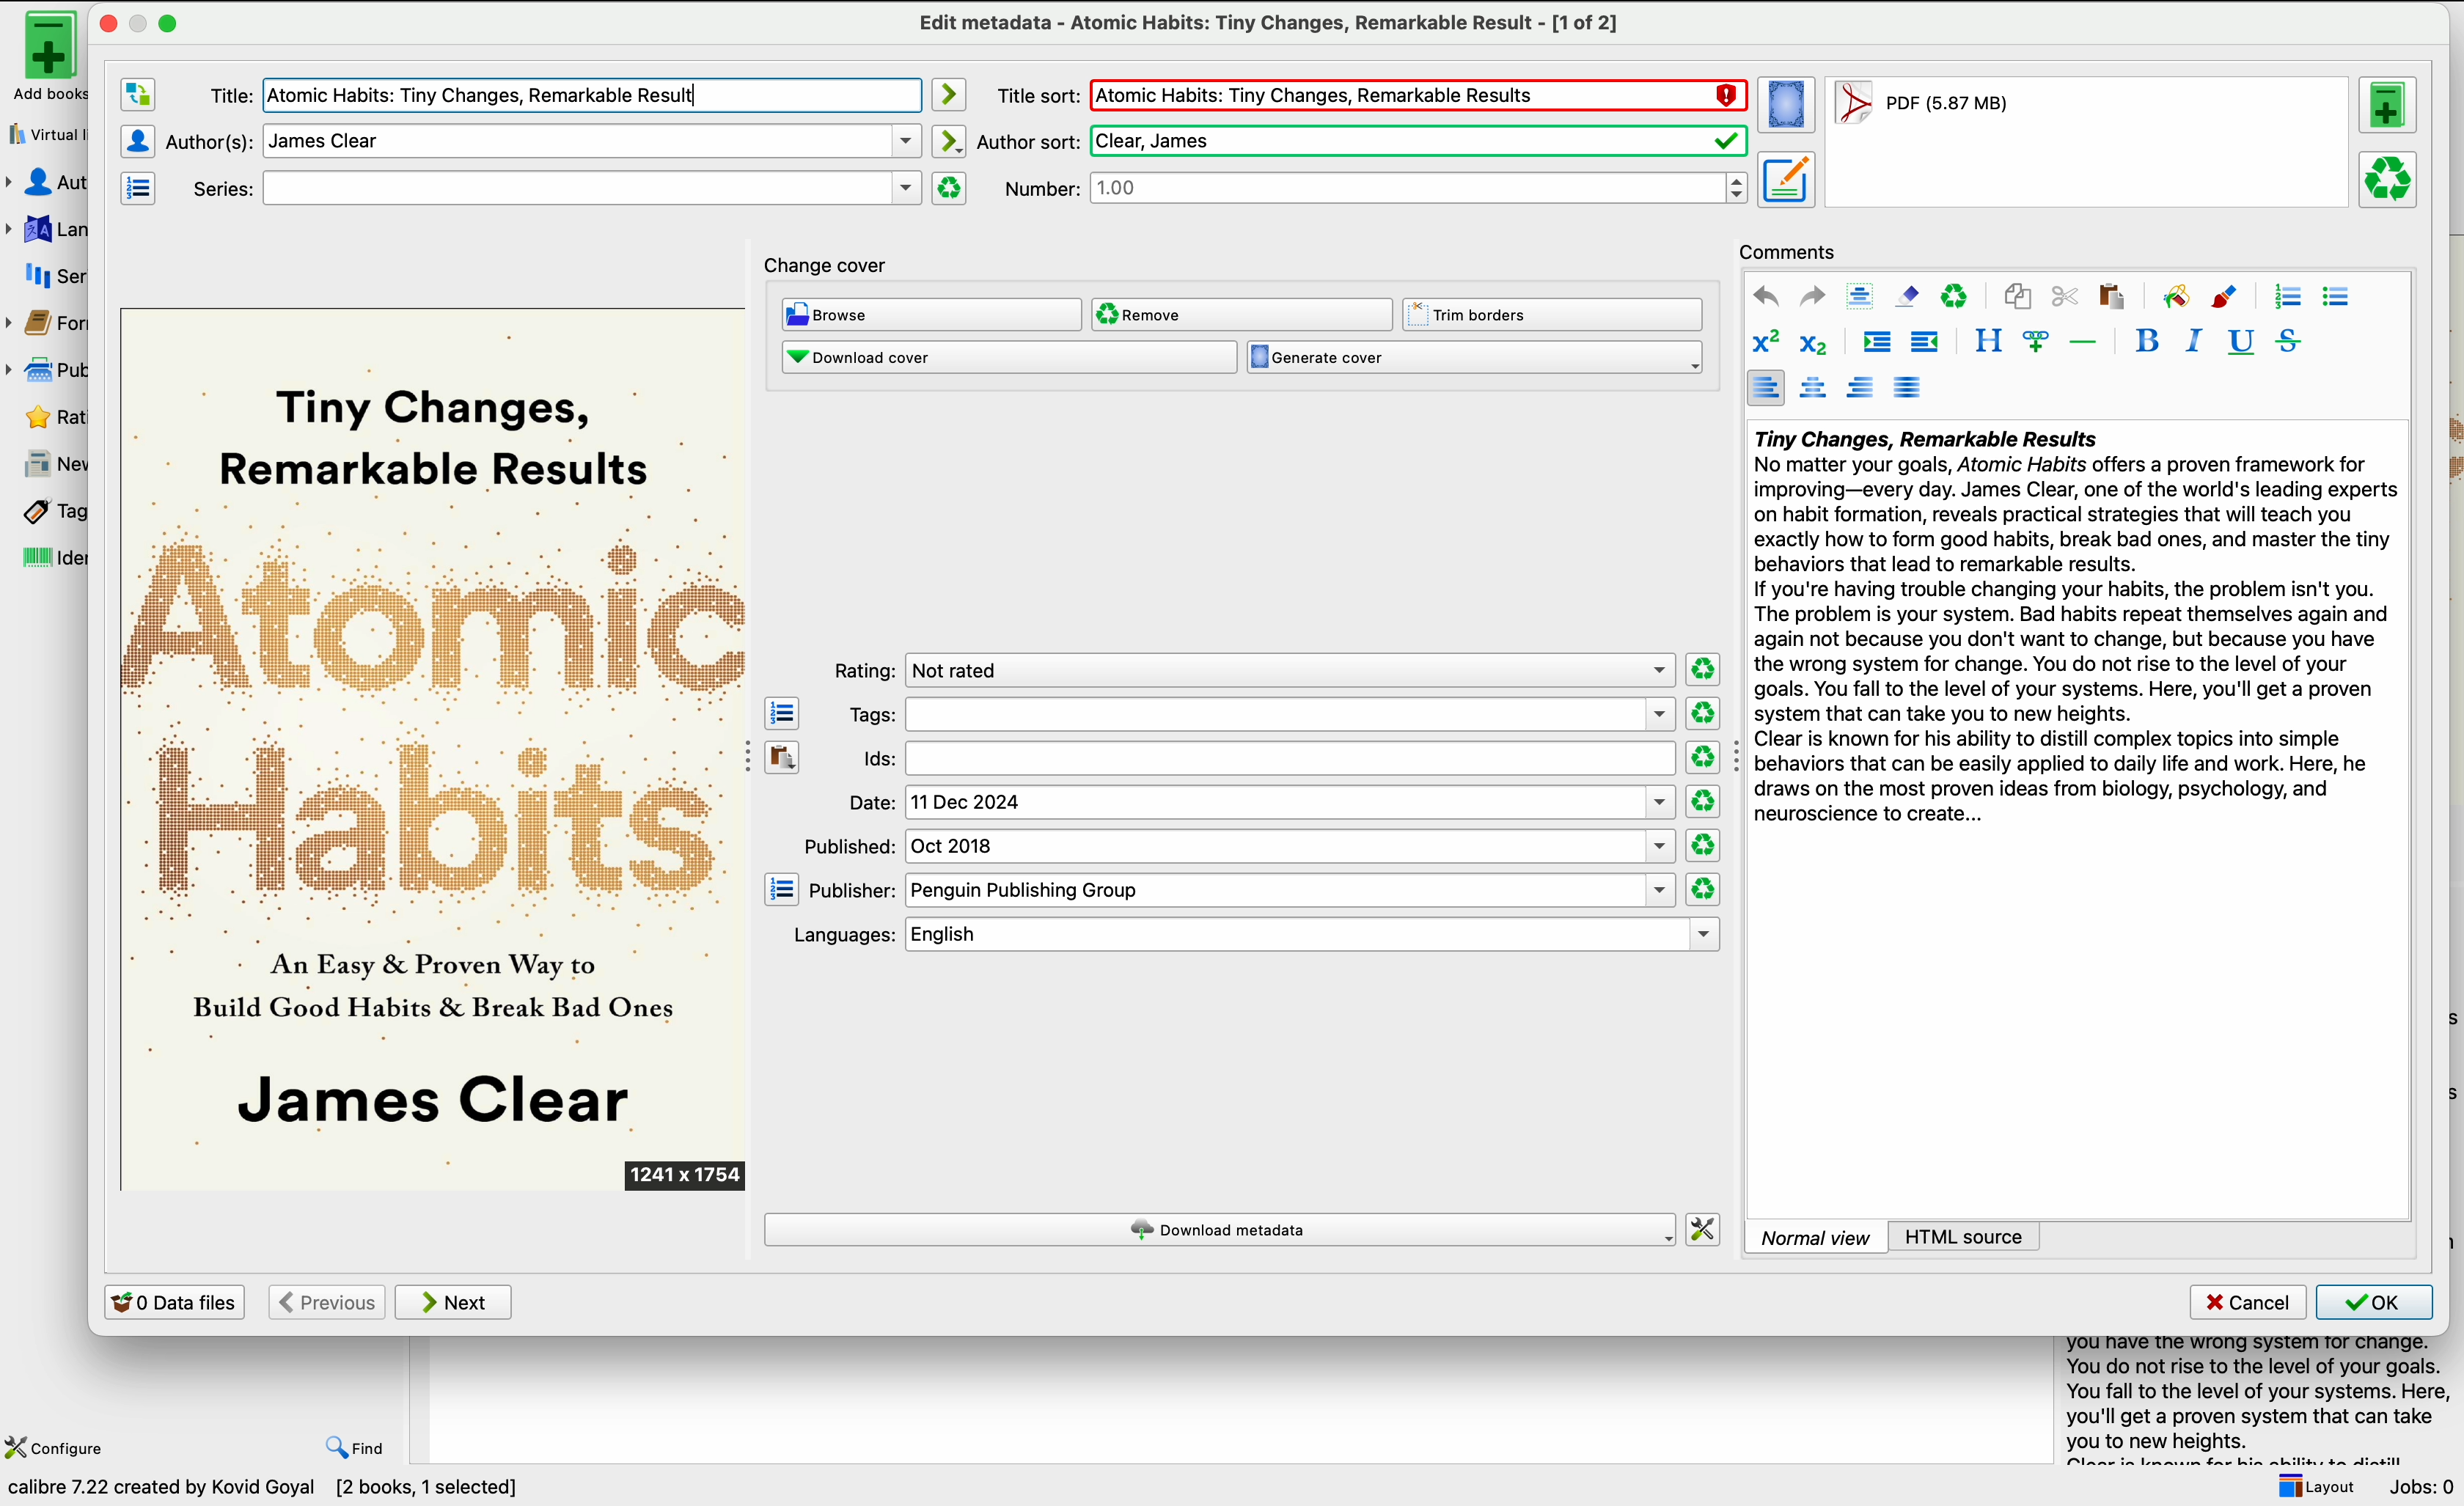  What do you see at coordinates (1261, 803) in the screenshot?
I see `date` at bounding box center [1261, 803].